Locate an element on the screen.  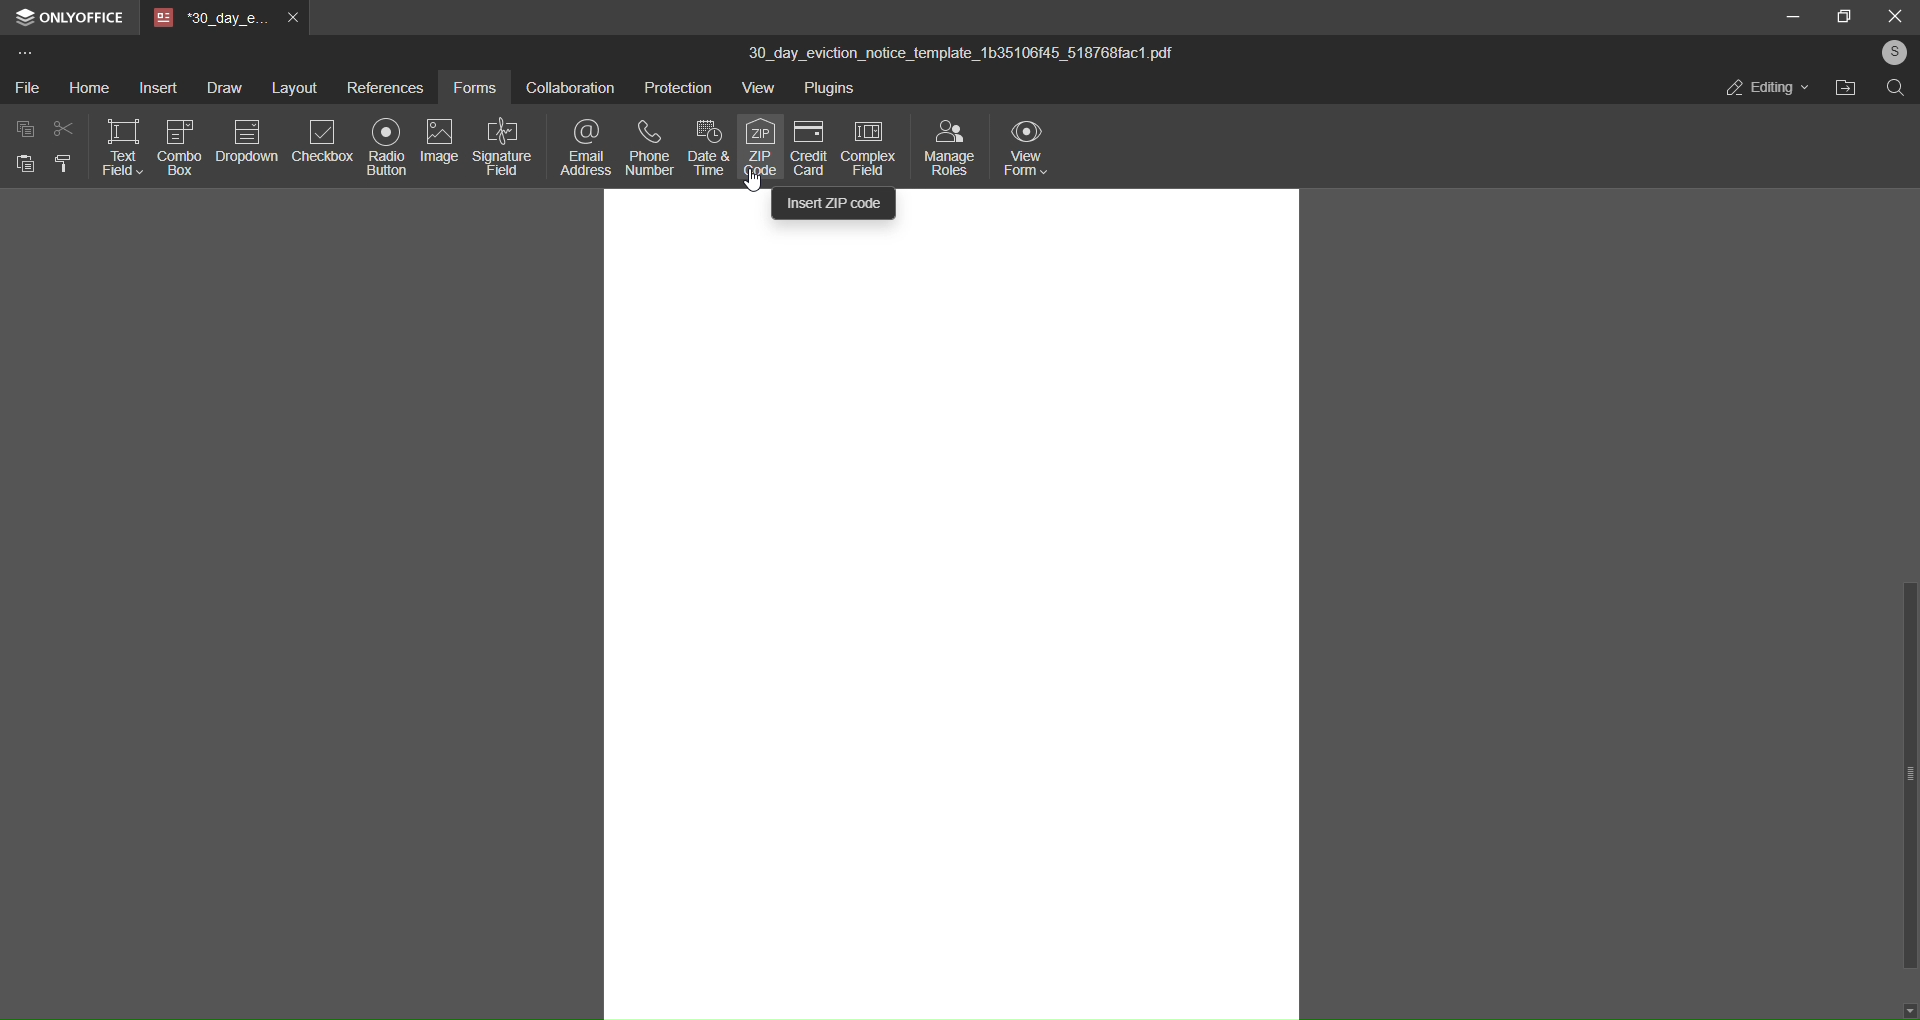
layout is located at coordinates (294, 87).